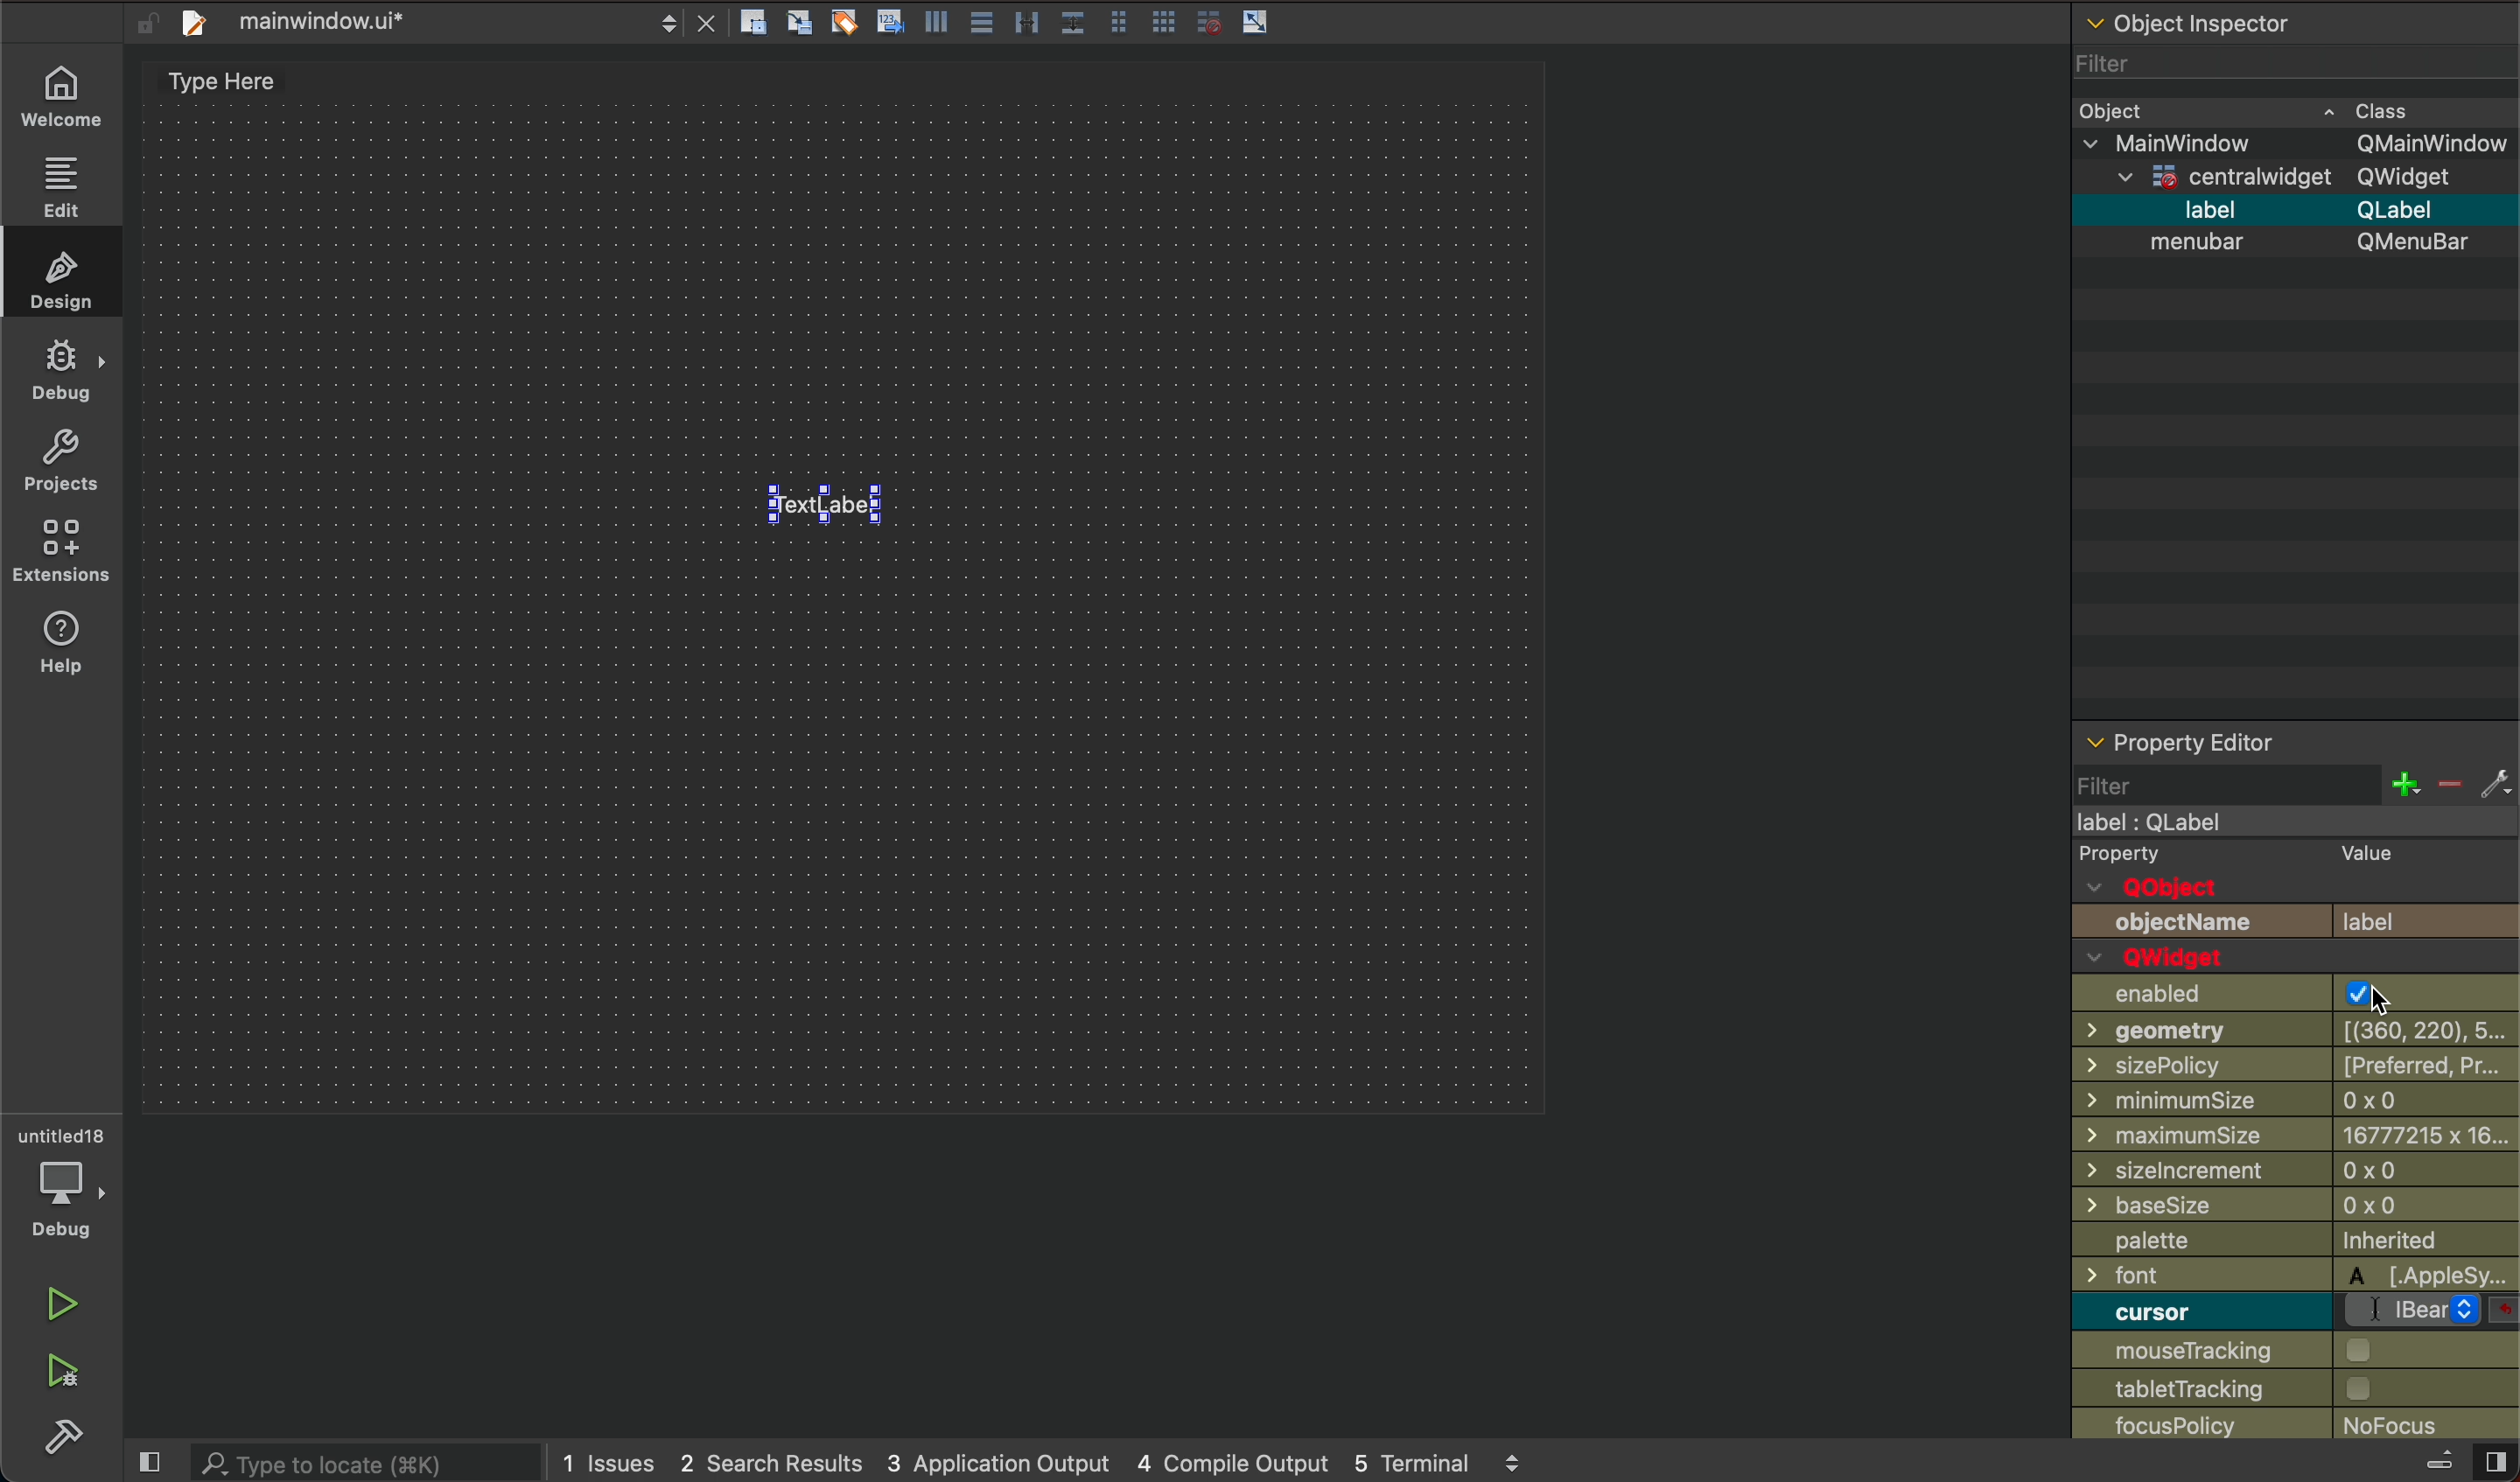  Describe the element at coordinates (2405, 920) in the screenshot. I see `label` at that location.